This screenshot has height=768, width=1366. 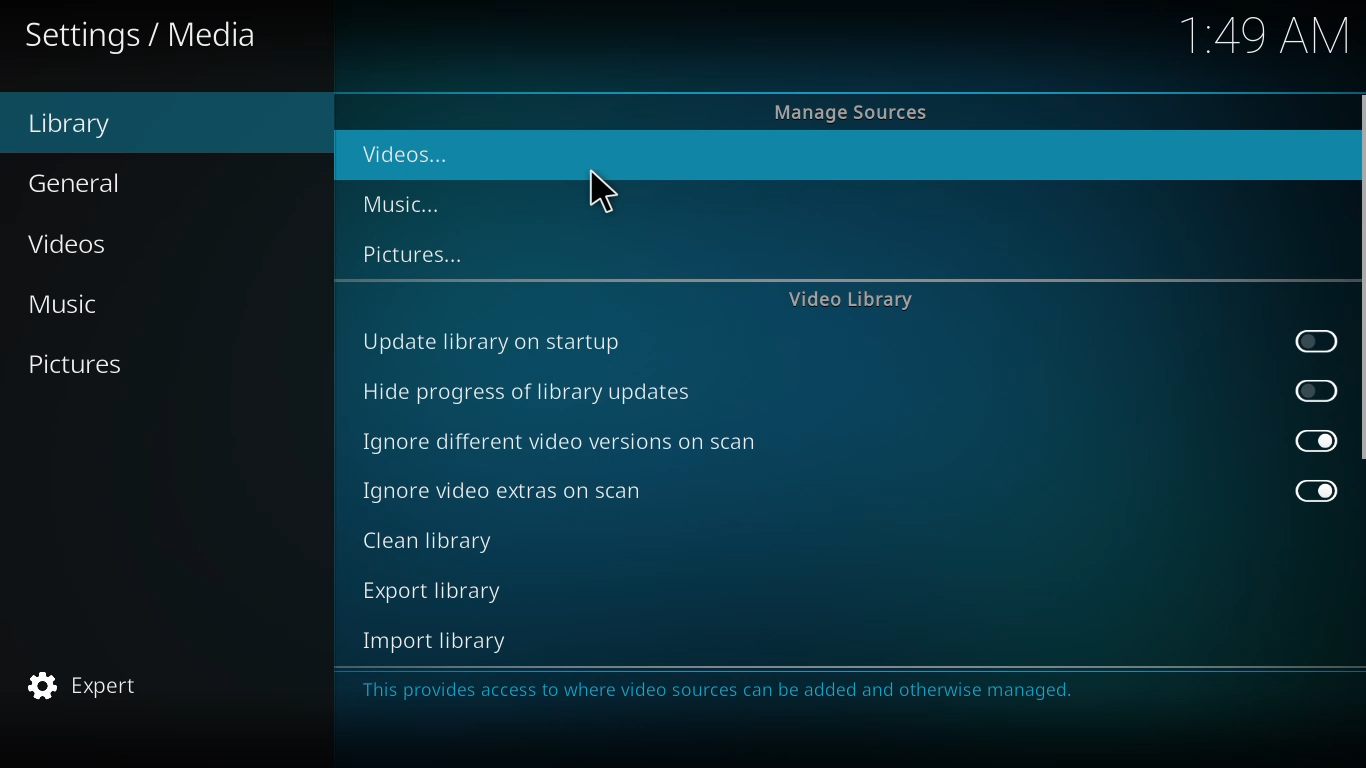 I want to click on video library, so click(x=855, y=300).